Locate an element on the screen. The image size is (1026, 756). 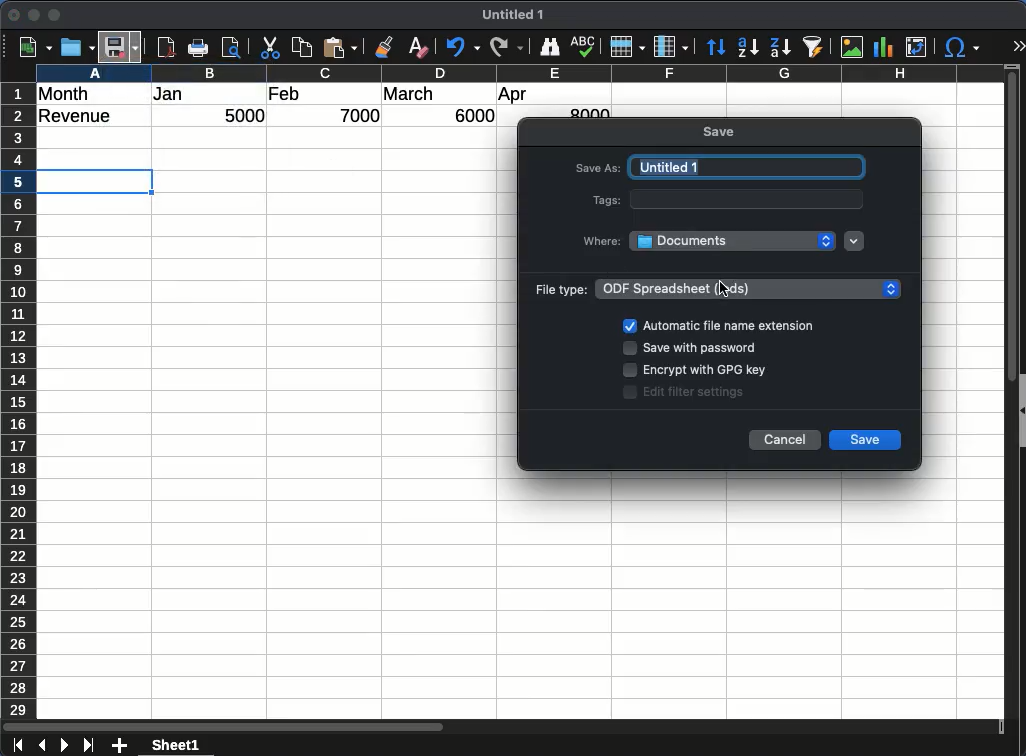
save as is located at coordinates (598, 170).